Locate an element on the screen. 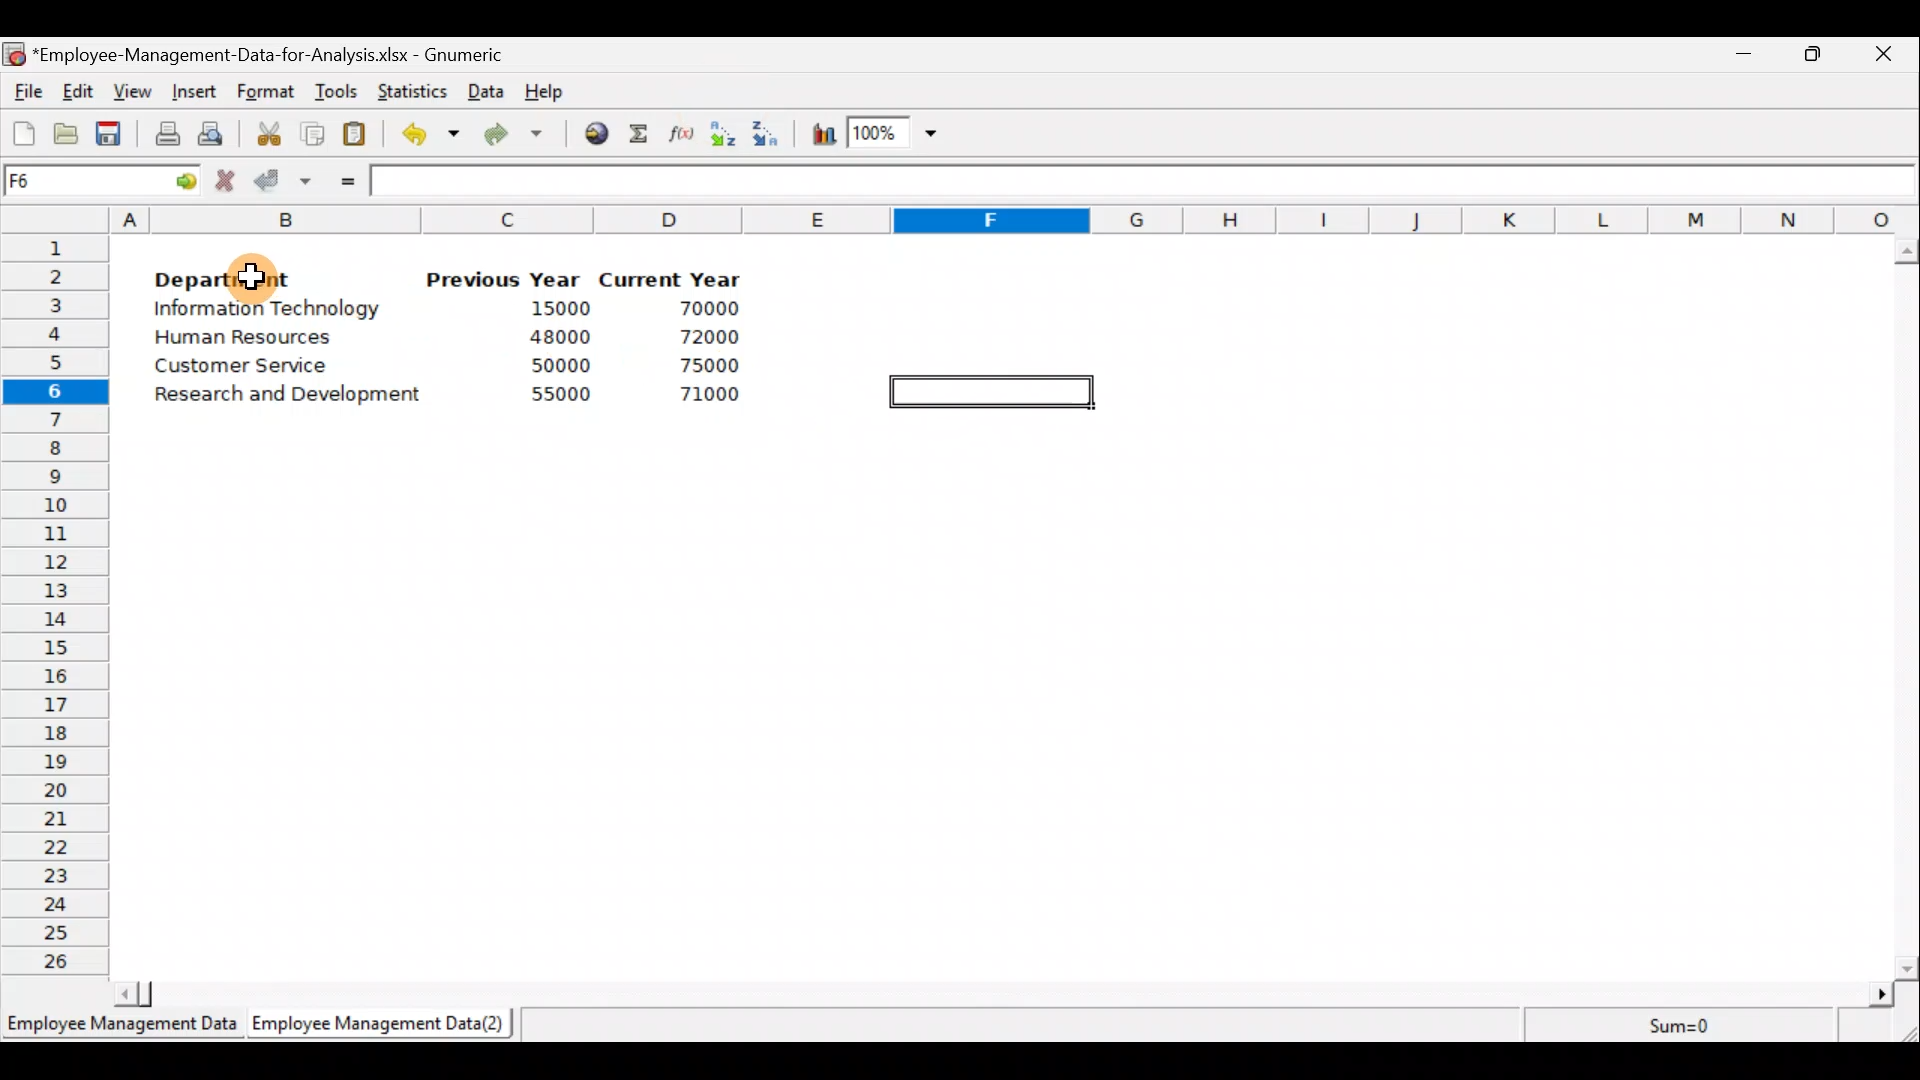 Image resolution: width=1920 pixels, height=1080 pixels. Copy the selection is located at coordinates (311, 130).